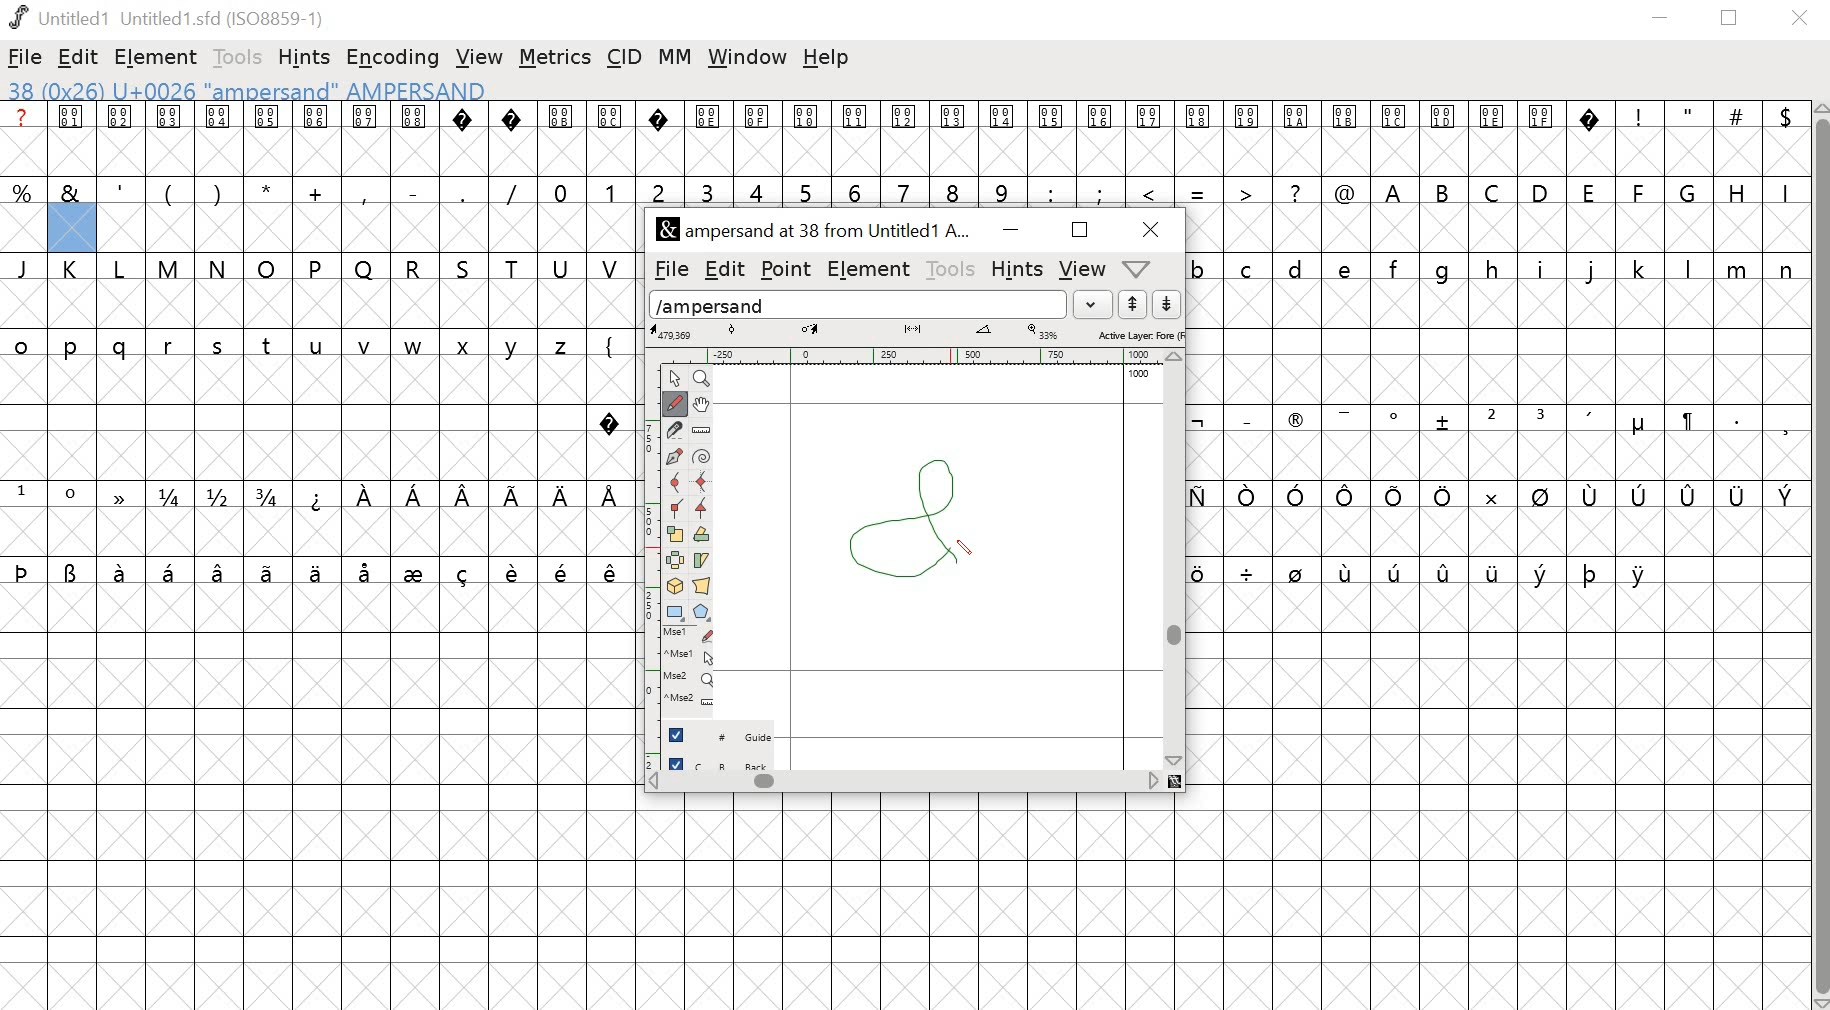  Describe the element at coordinates (676, 511) in the screenshot. I see `add a corner point` at that location.